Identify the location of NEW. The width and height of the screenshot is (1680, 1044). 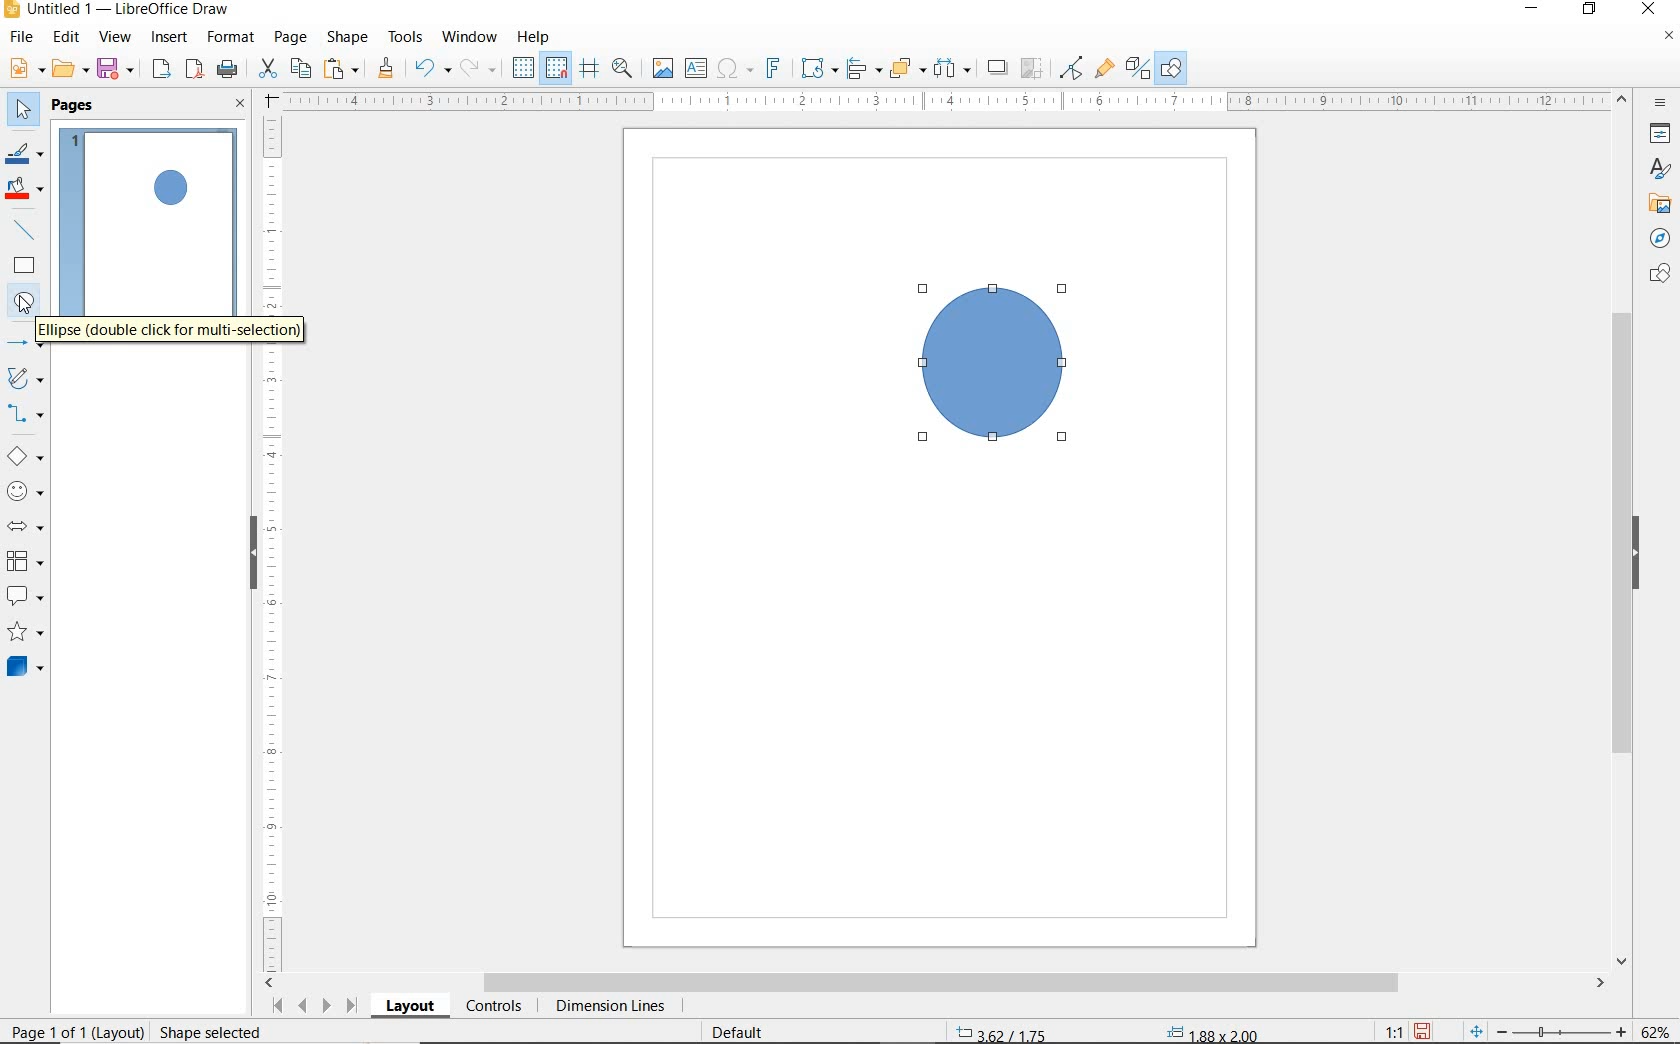
(24, 69).